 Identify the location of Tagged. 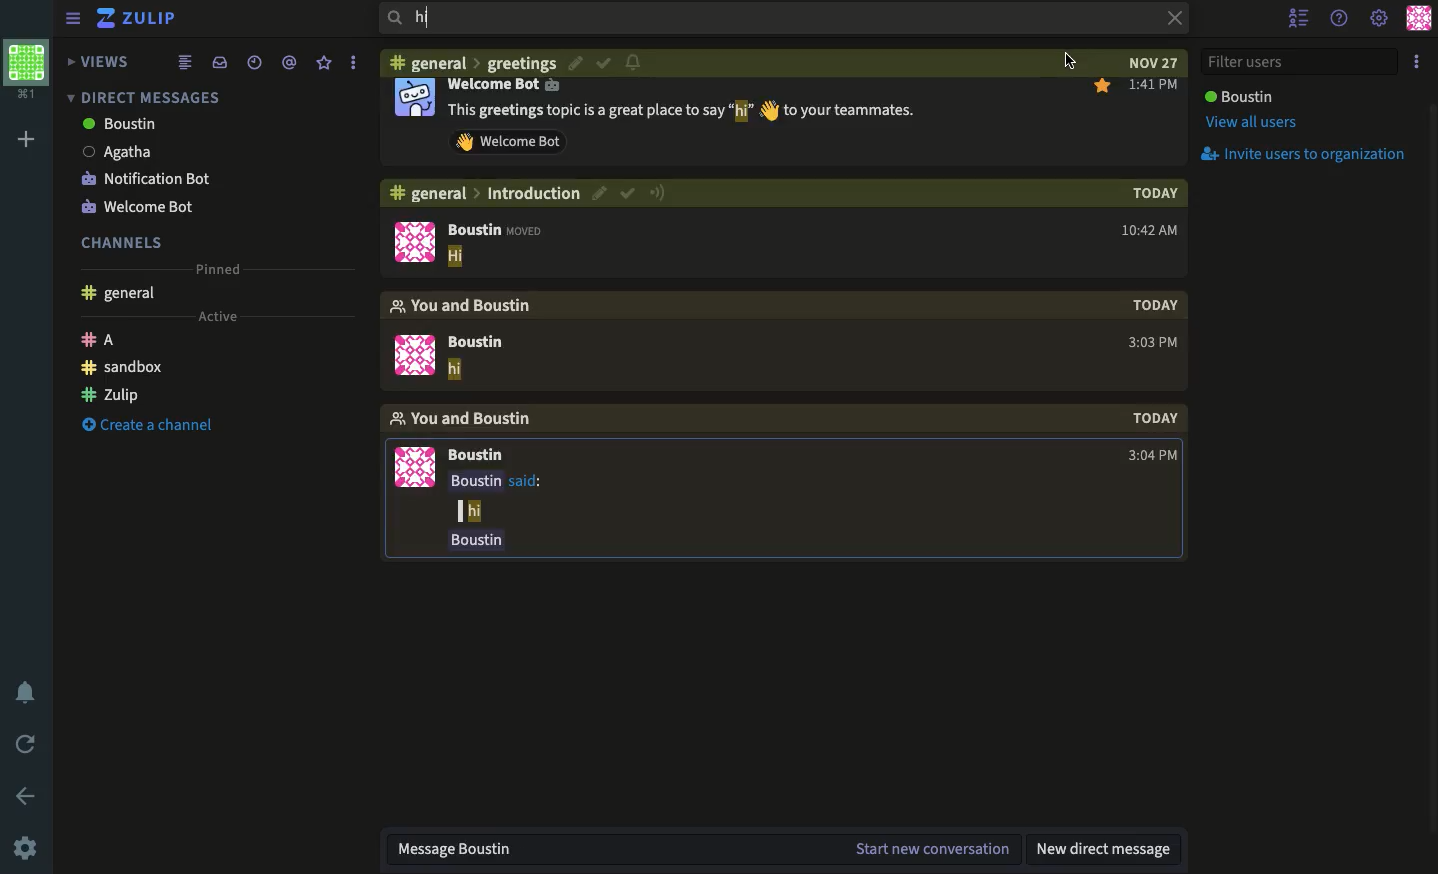
(288, 63).